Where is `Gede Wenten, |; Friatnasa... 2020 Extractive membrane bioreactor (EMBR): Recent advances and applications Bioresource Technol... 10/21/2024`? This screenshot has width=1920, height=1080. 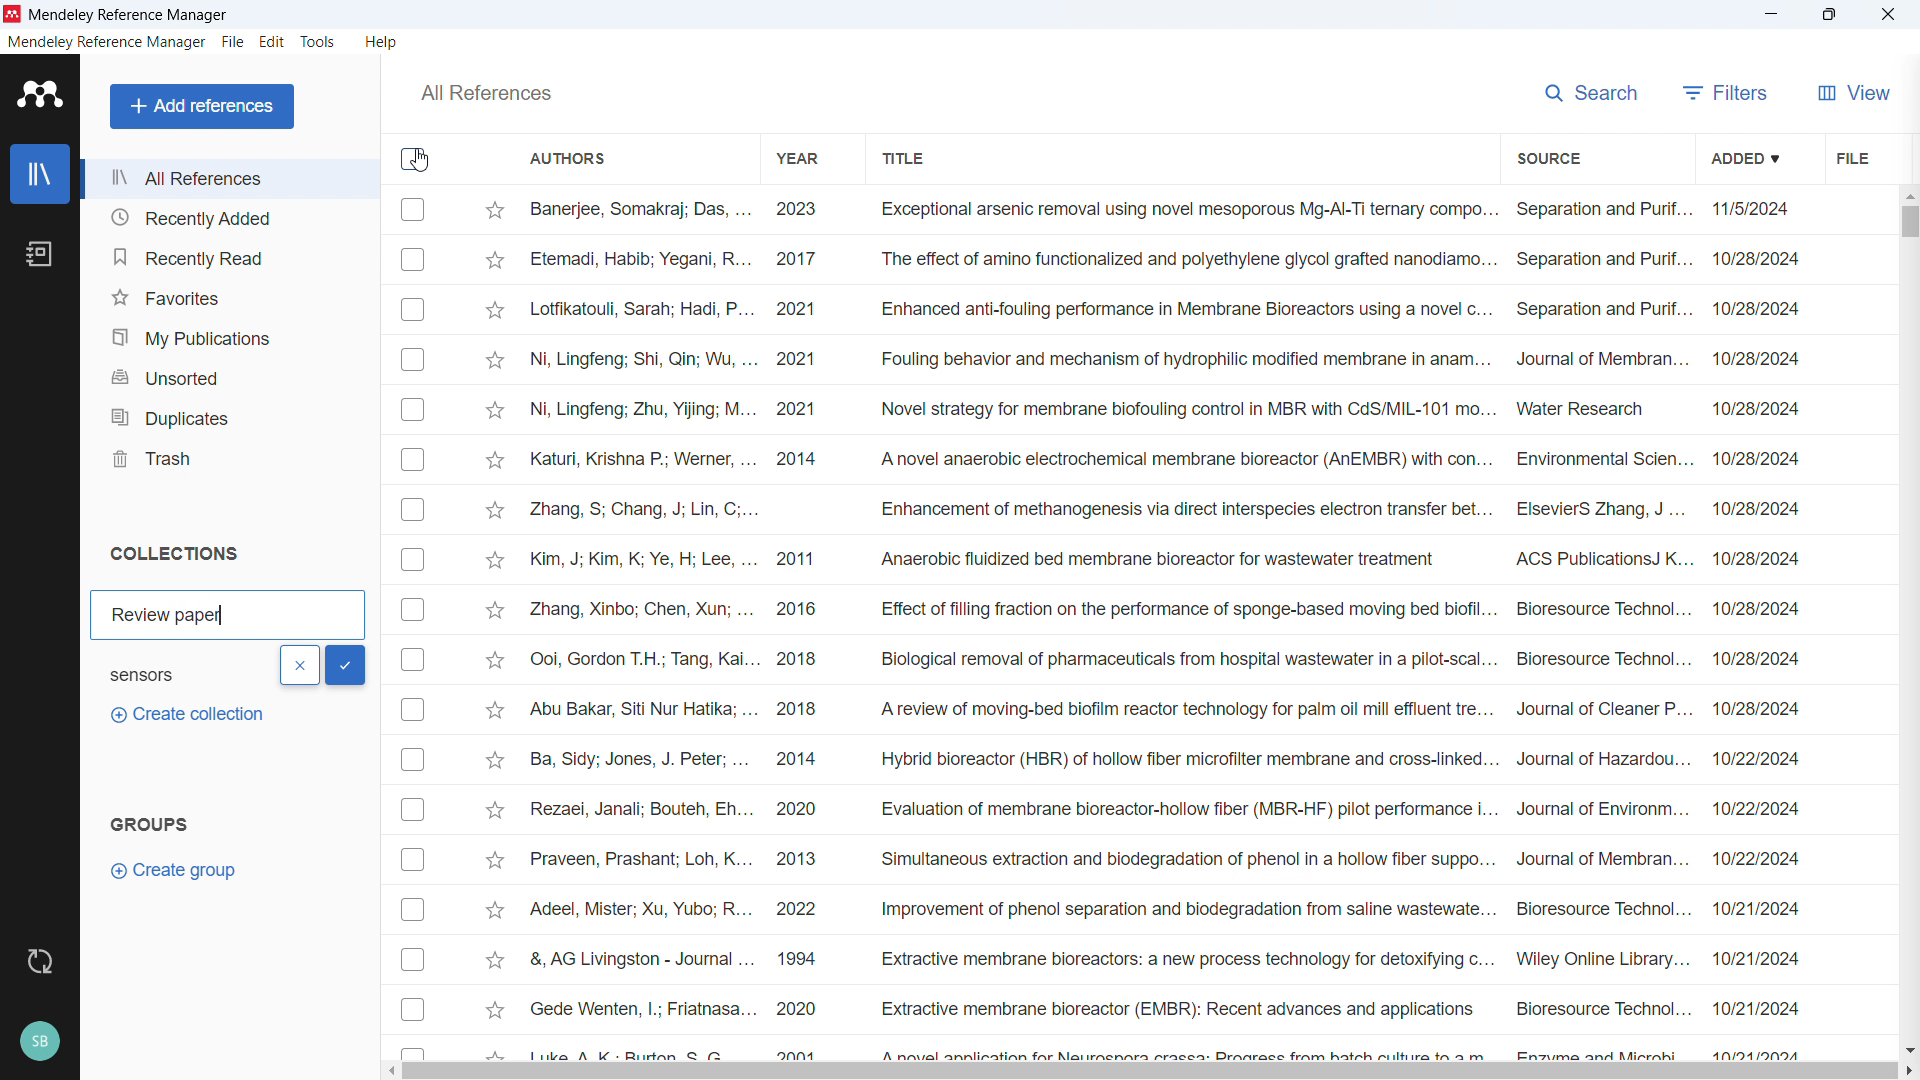
Gede Wenten, |; Friatnasa... 2020 Extractive membrane bioreactor (EMBR): Recent advances and applications Bioresource Technol... 10/21/2024 is located at coordinates (1165, 1008).